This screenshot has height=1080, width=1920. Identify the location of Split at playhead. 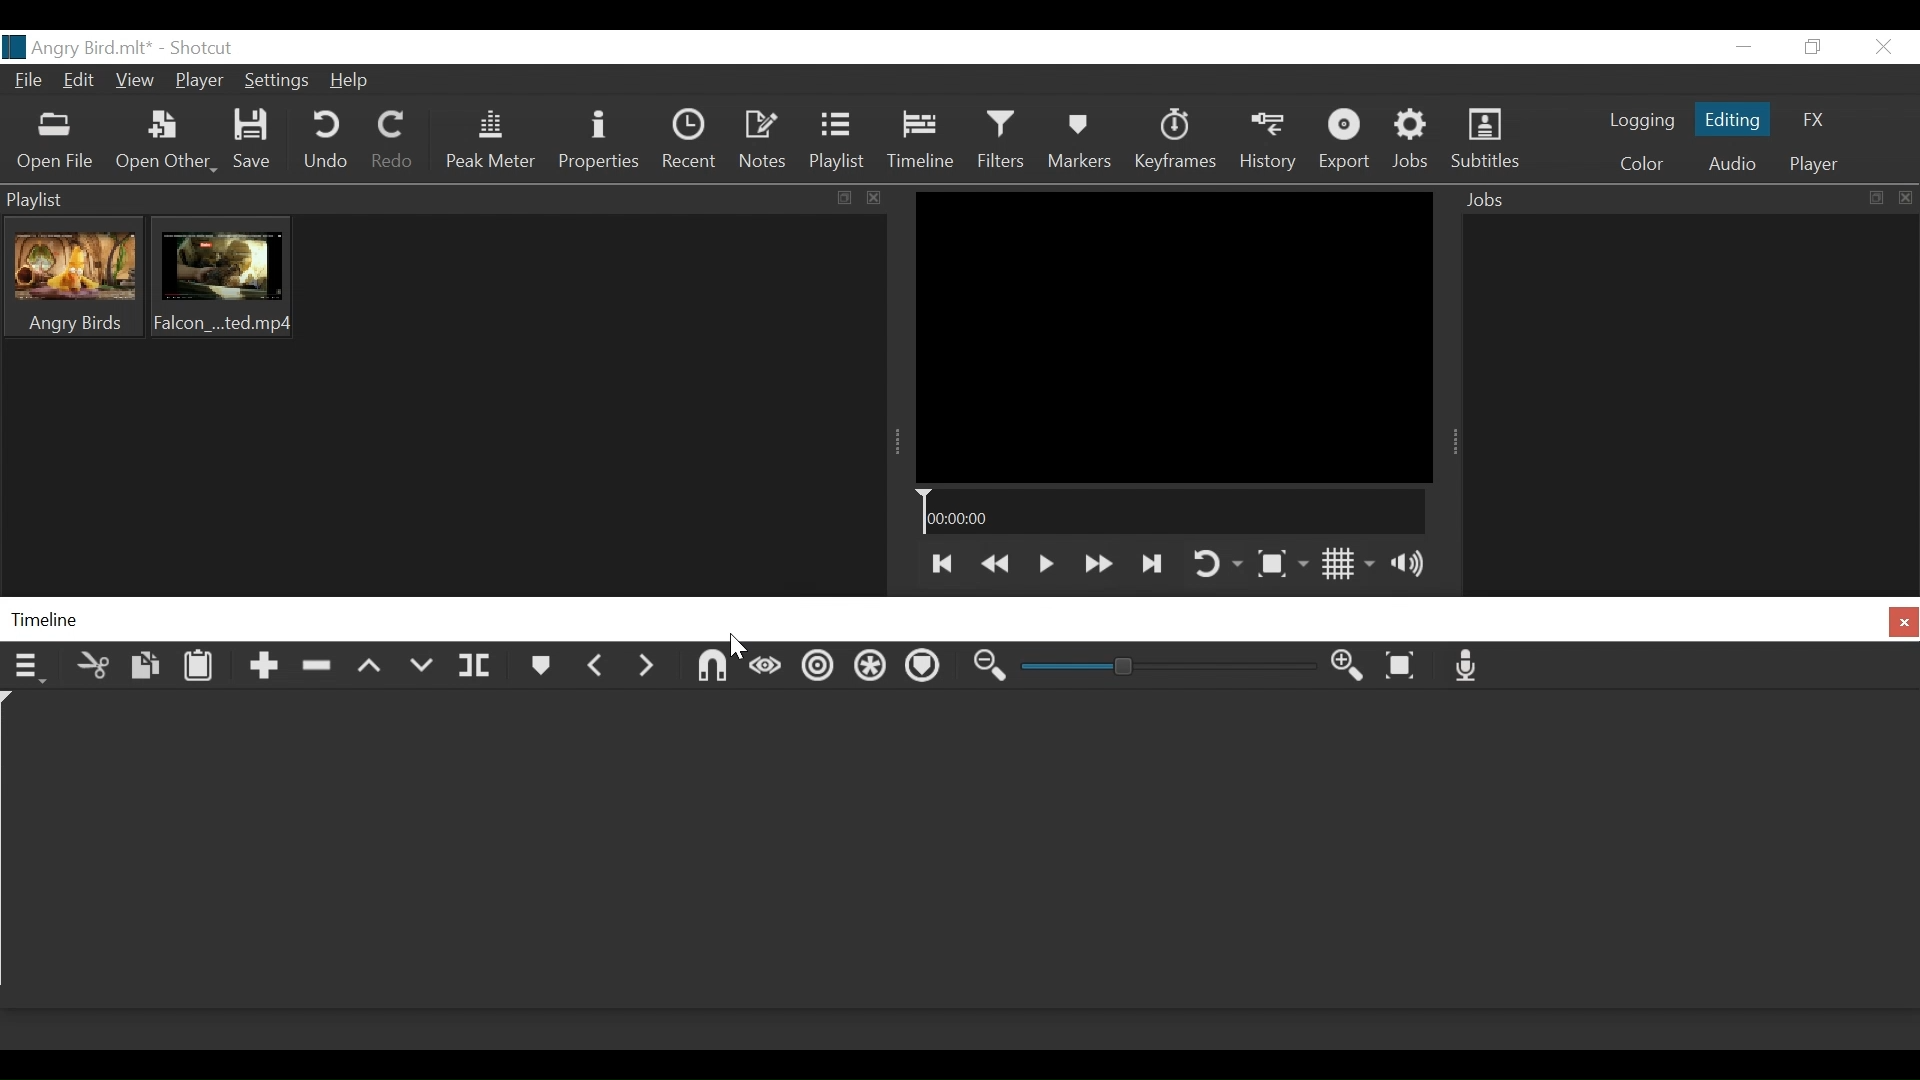
(478, 670).